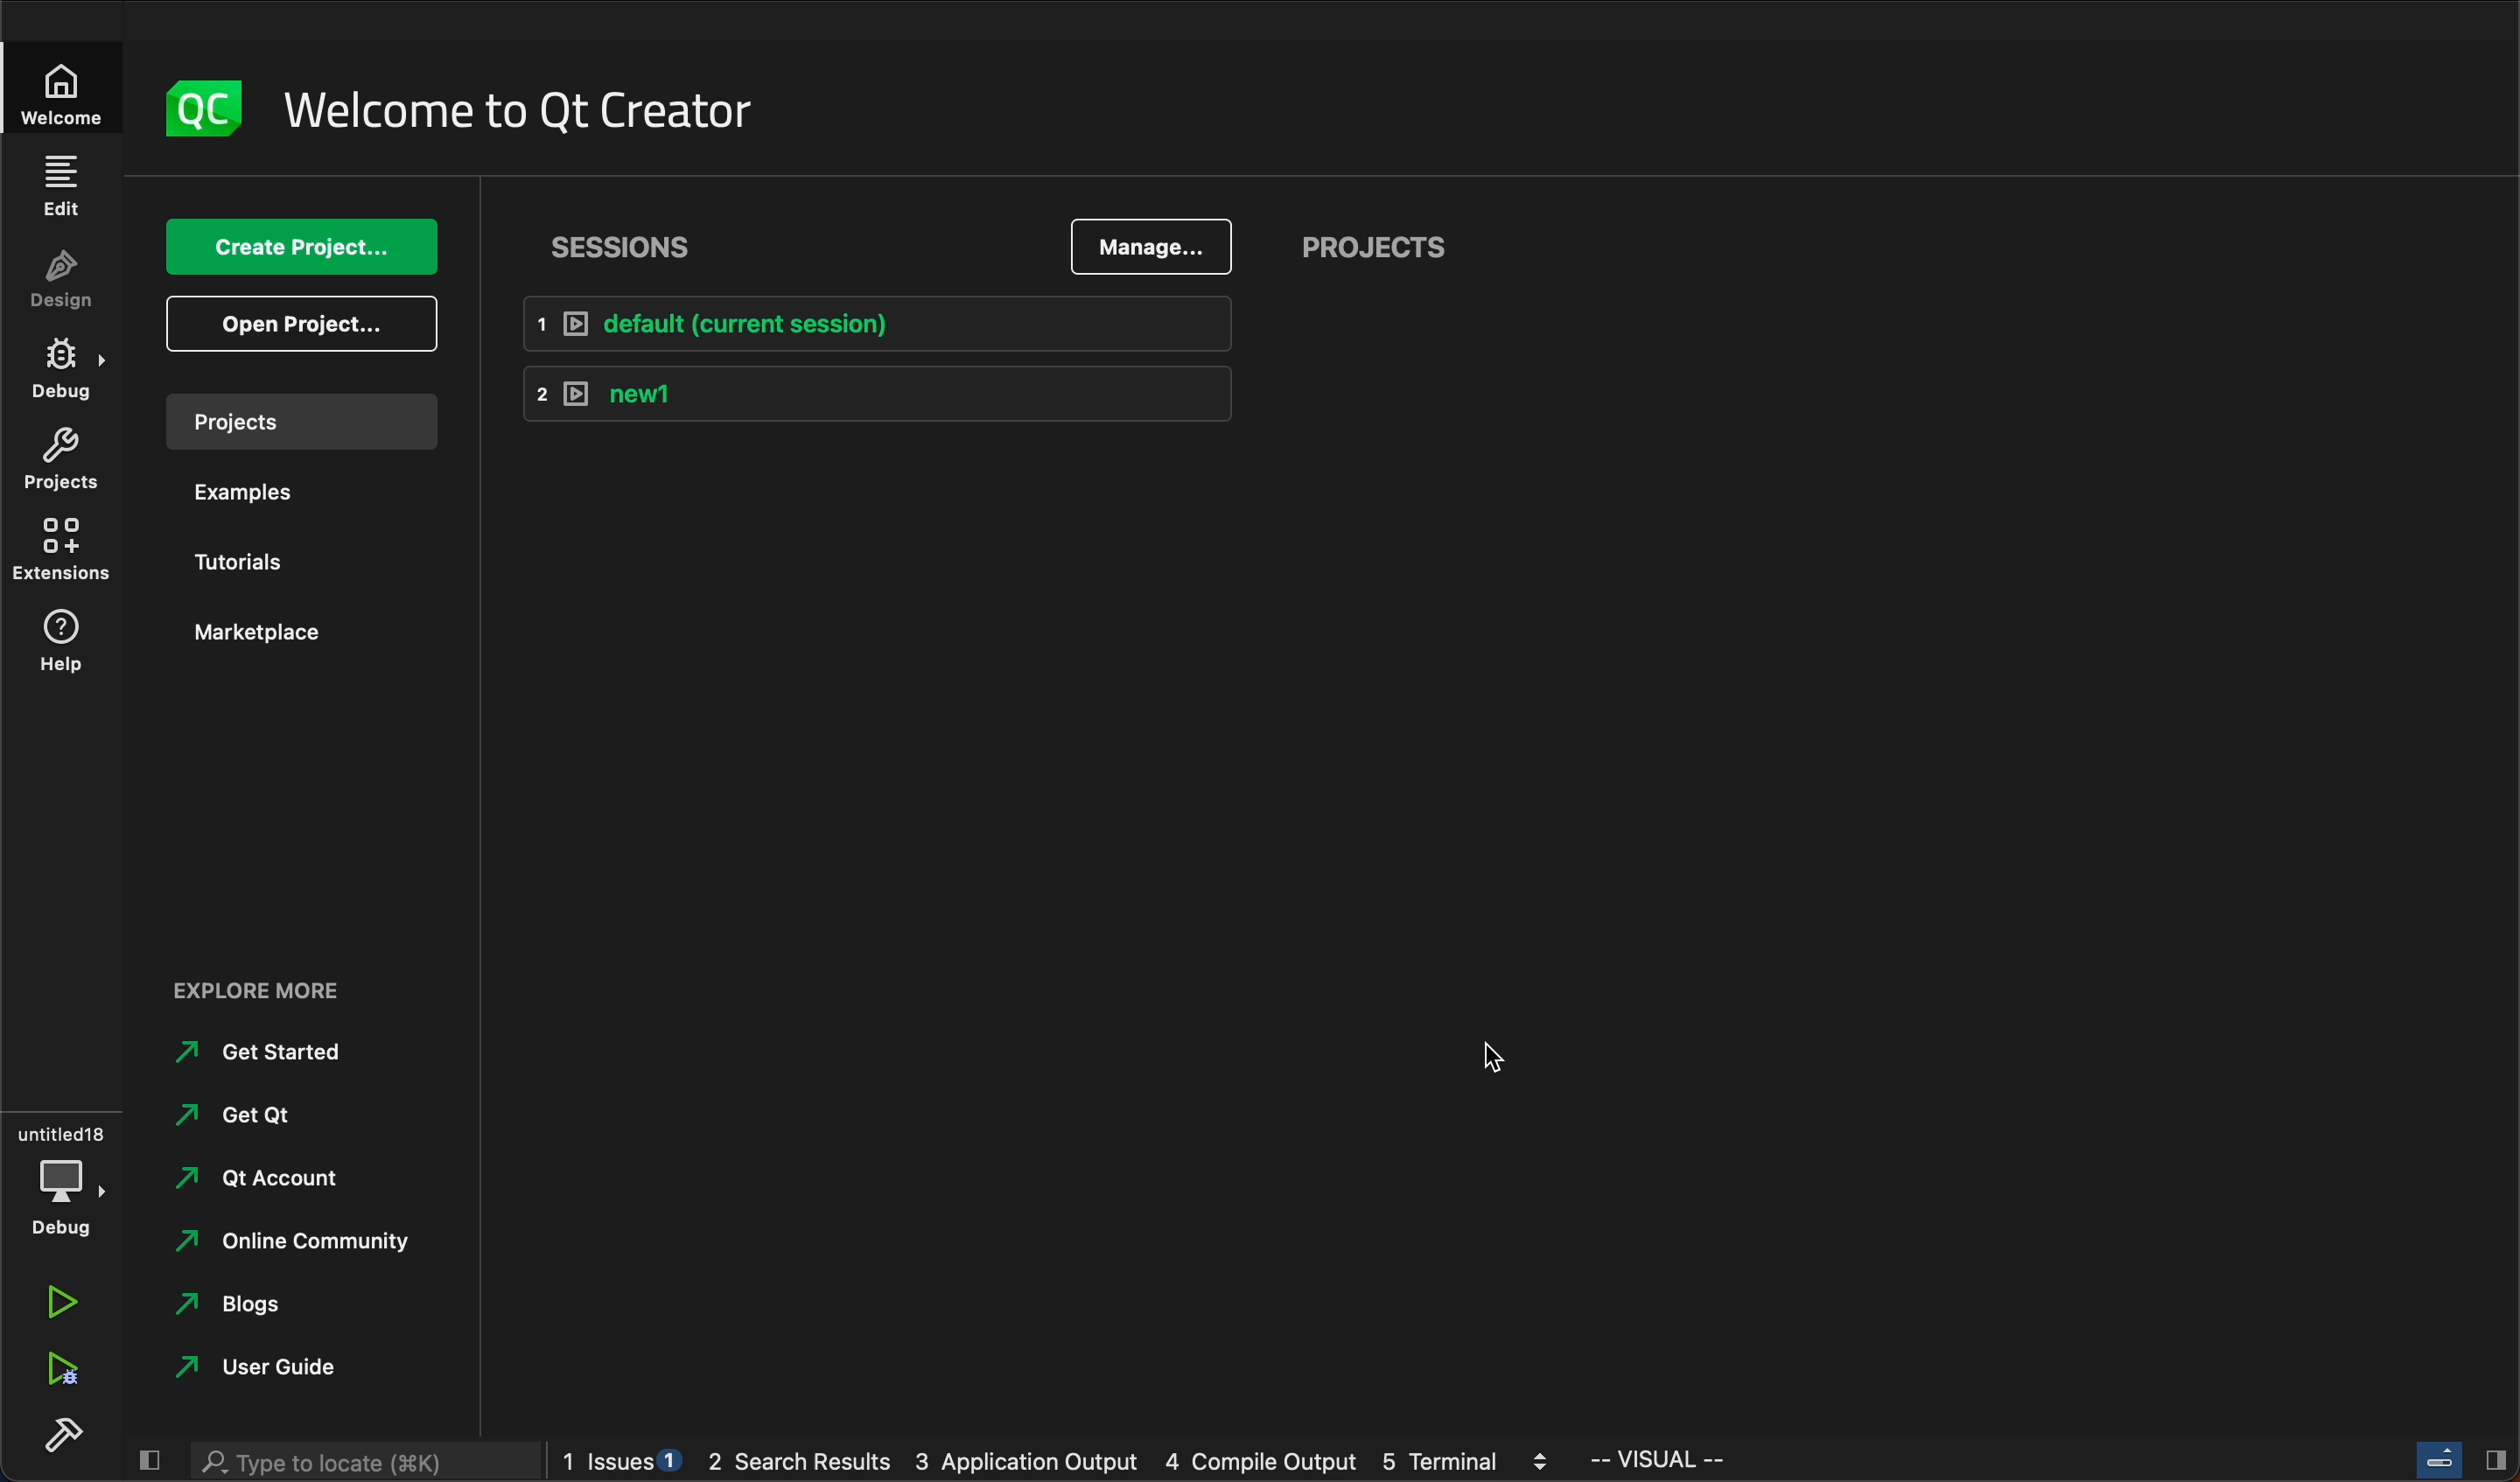 This screenshot has width=2520, height=1482. I want to click on new1, so click(886, 393).